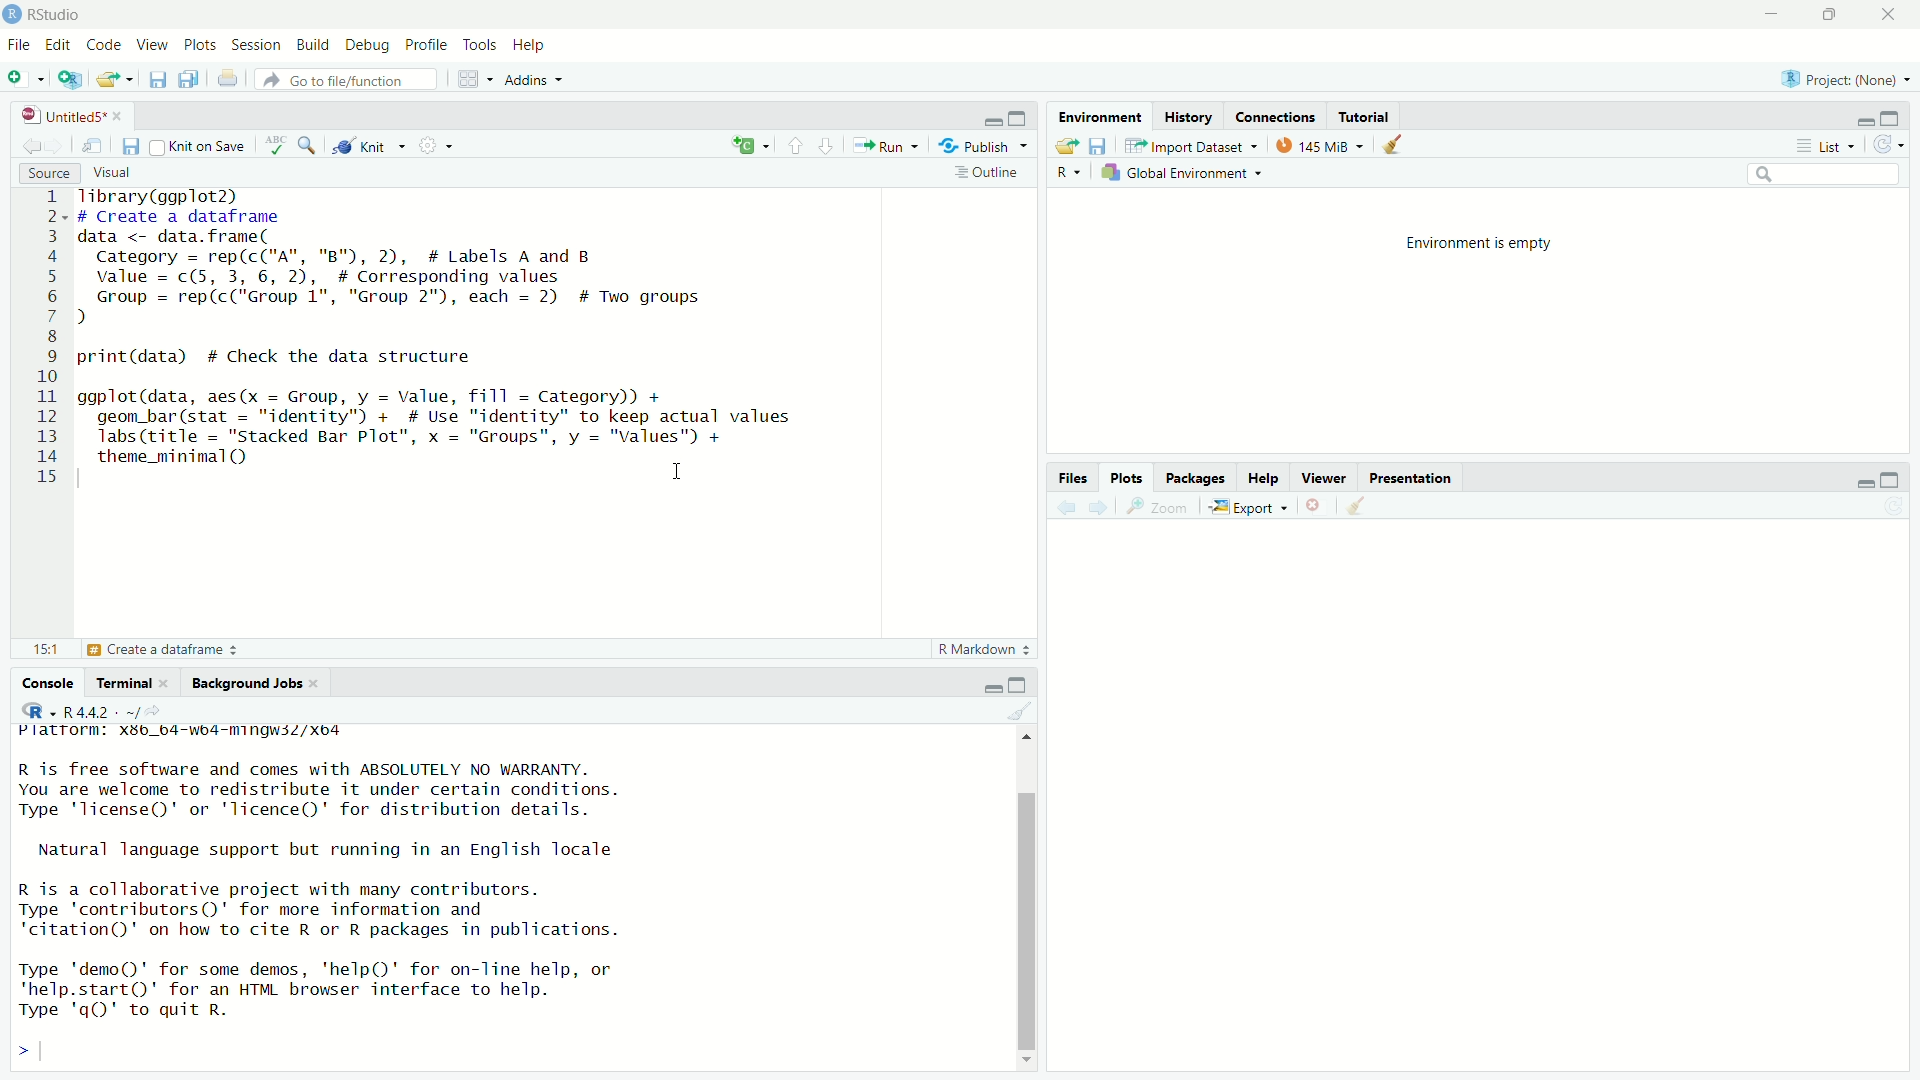 The width and height of the screenshot is (1920, 1080). Describe the element at coordinates (1058, 505) in the screenshot. I see `Go back to the previous source location (Ctrl + F9)` at that location.